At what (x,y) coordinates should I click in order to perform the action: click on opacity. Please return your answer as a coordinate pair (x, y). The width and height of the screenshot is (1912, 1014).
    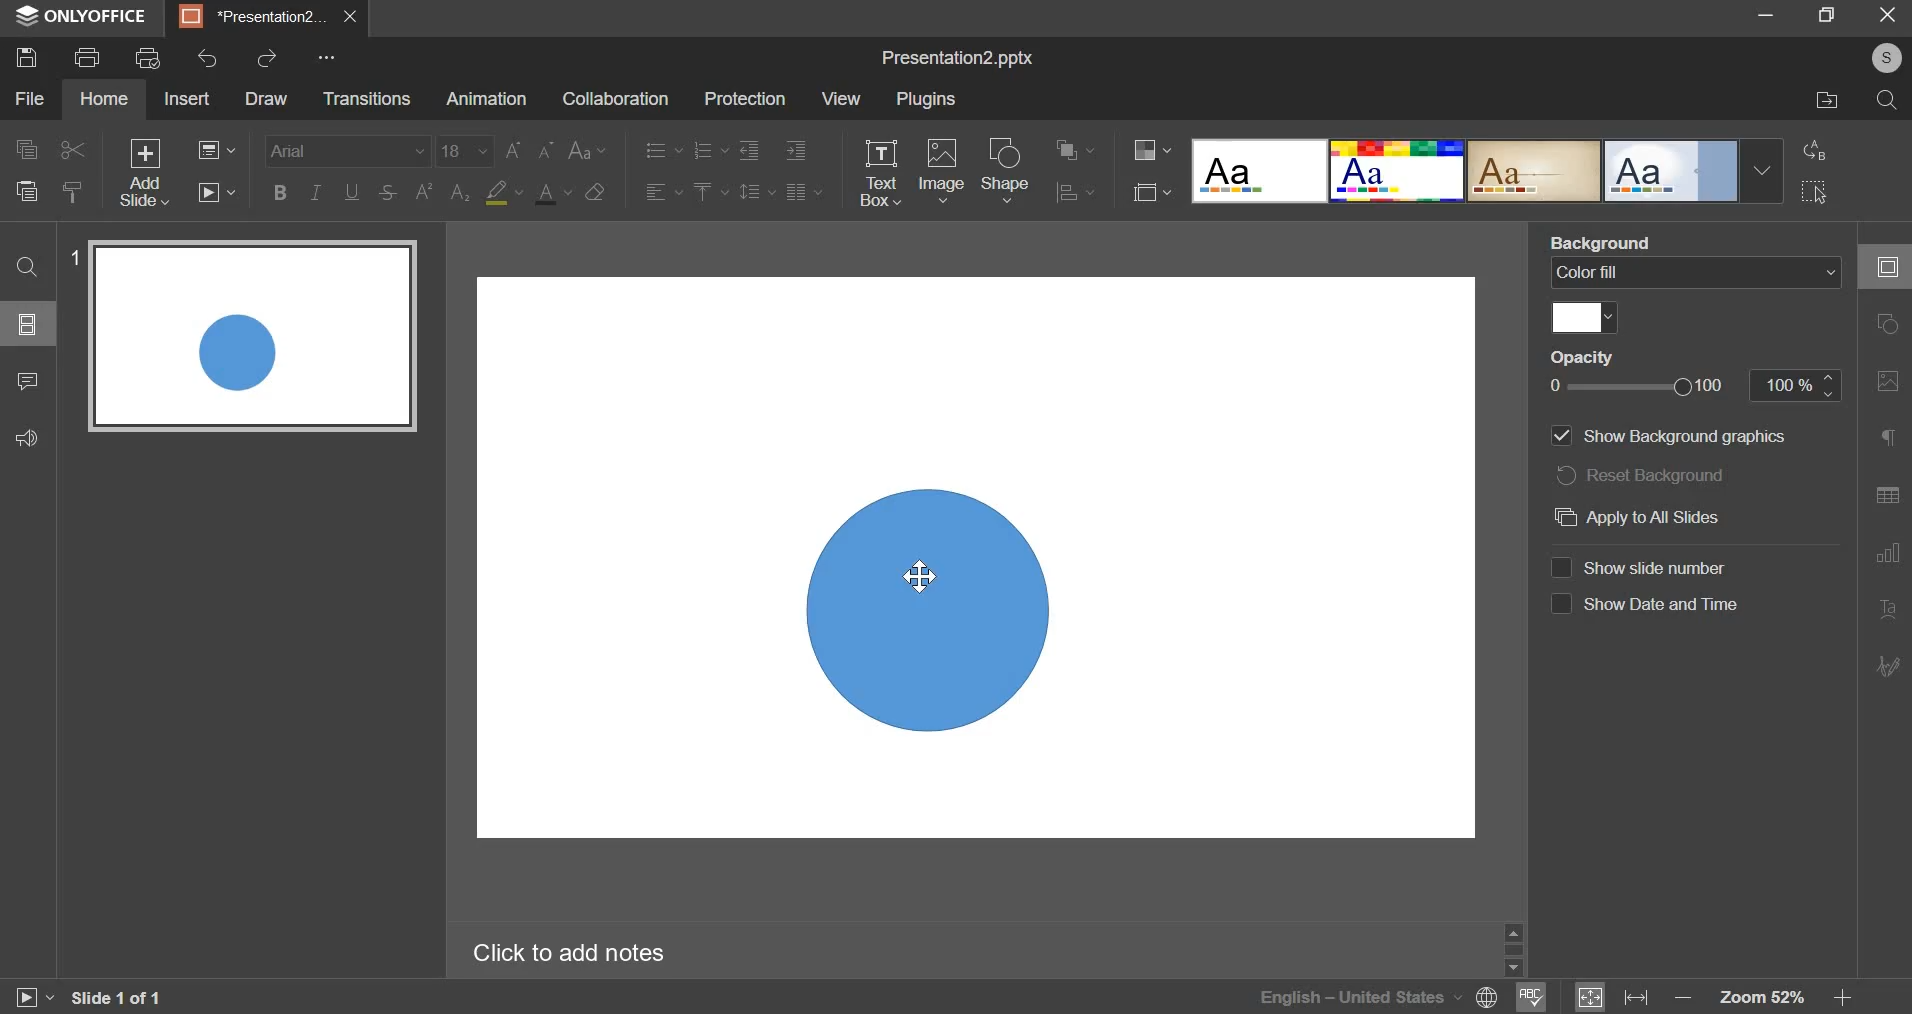
    Looking at the image, I should click on (1692, 385).